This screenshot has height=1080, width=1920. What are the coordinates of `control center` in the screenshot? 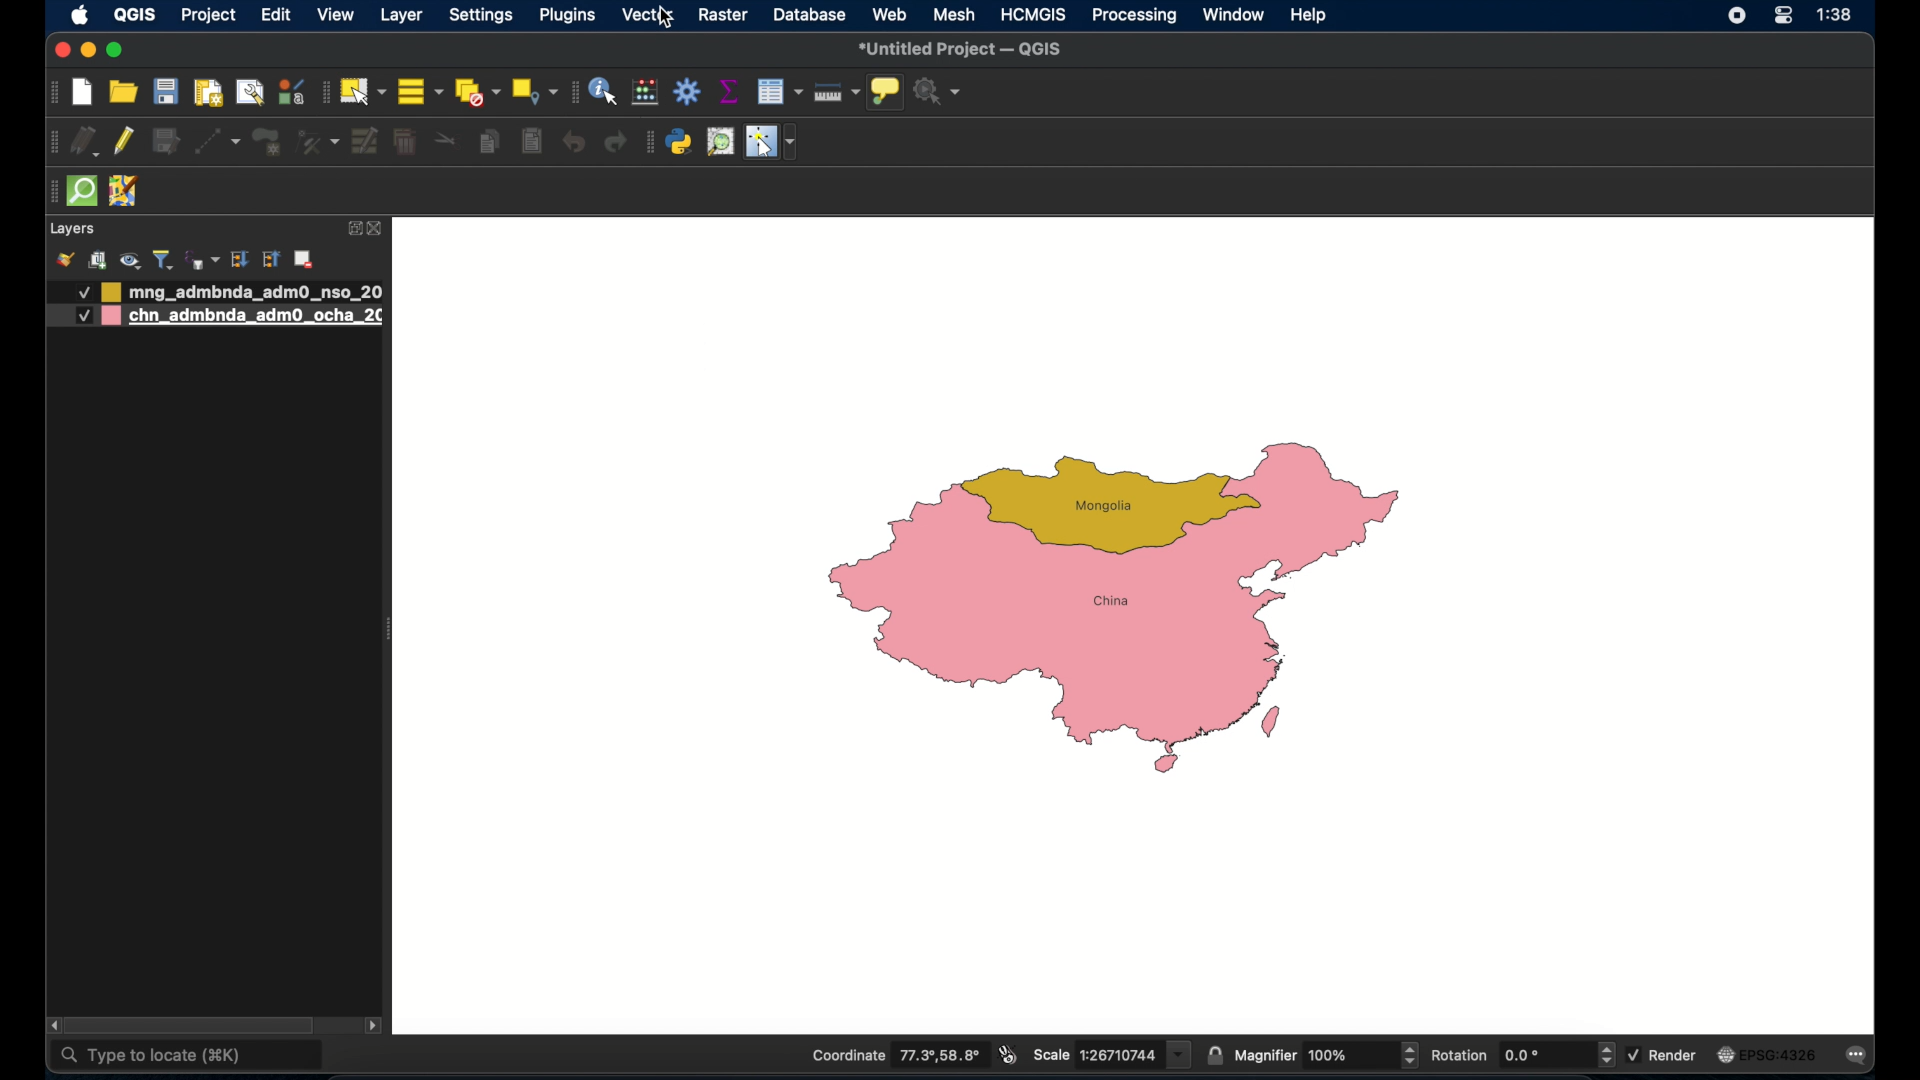 It's located at (1784, 15).